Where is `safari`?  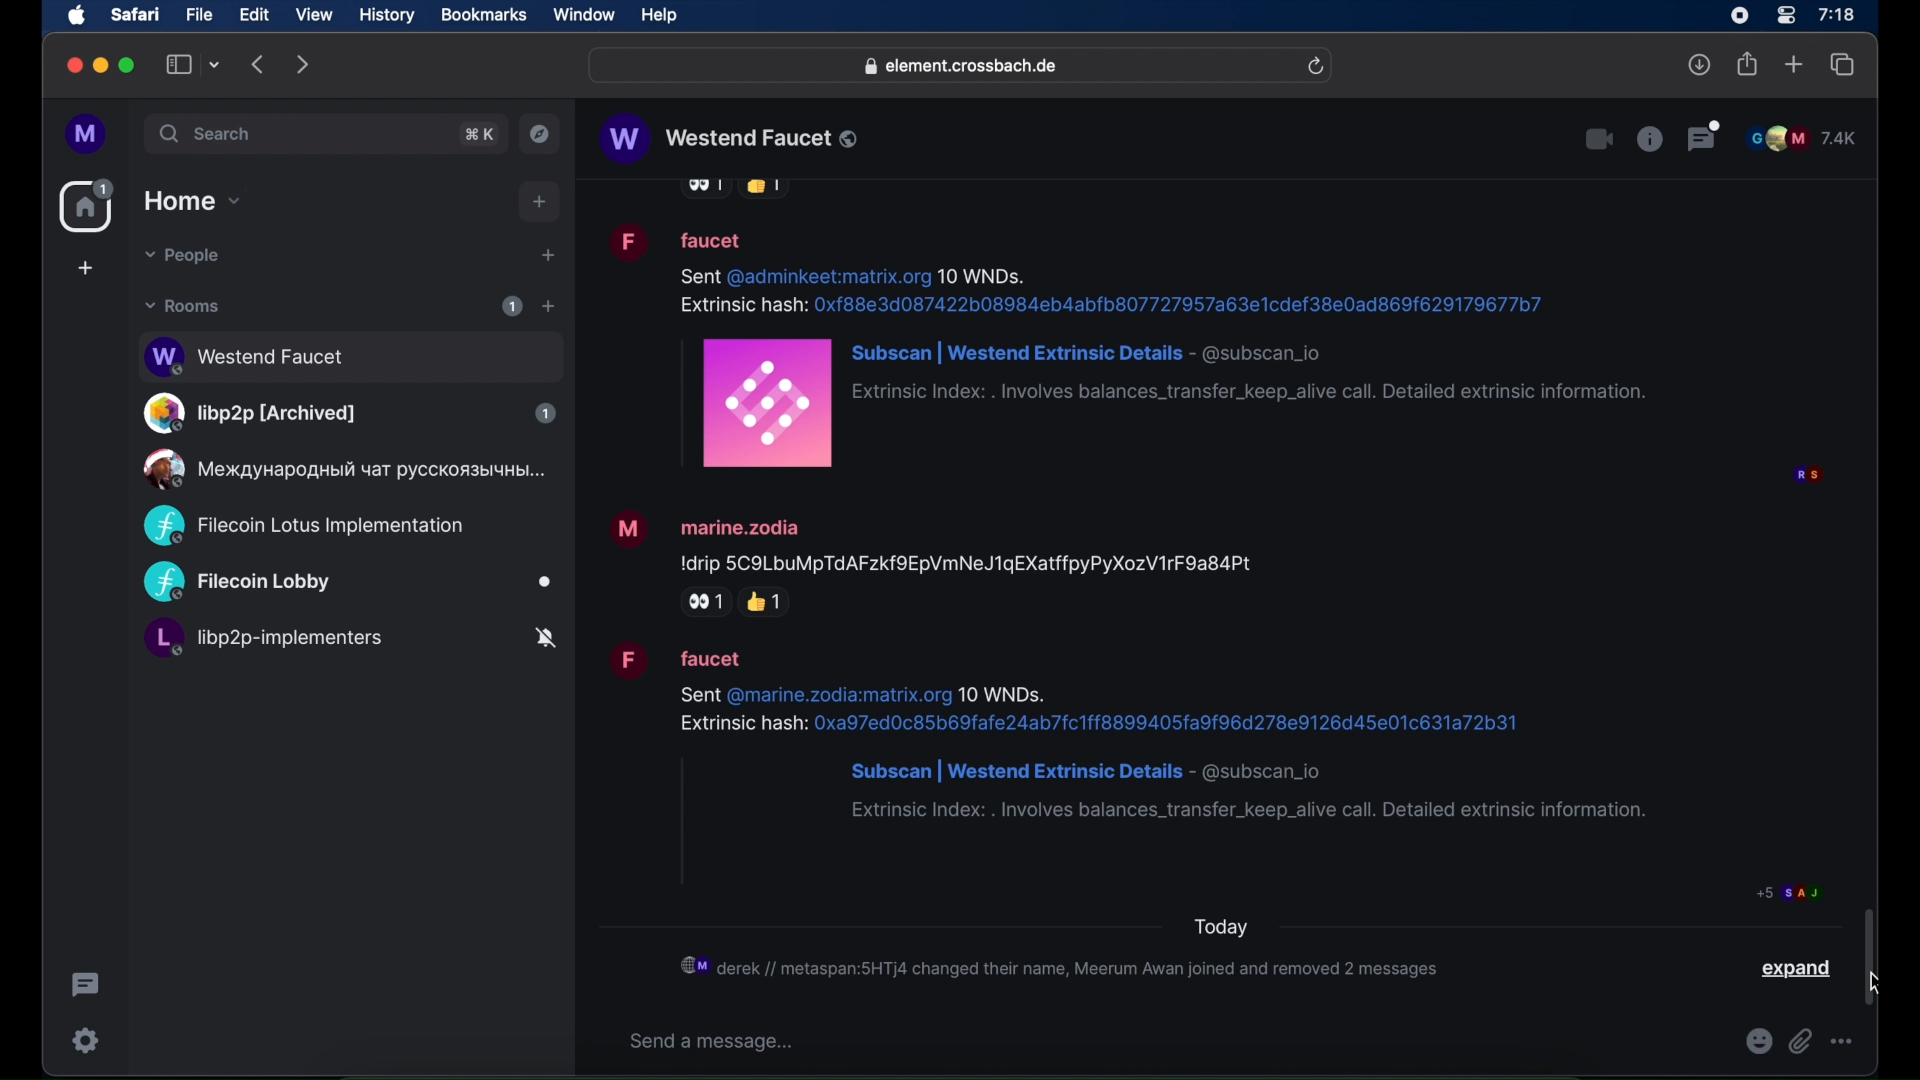
safari is located at coordinates (134, 14).